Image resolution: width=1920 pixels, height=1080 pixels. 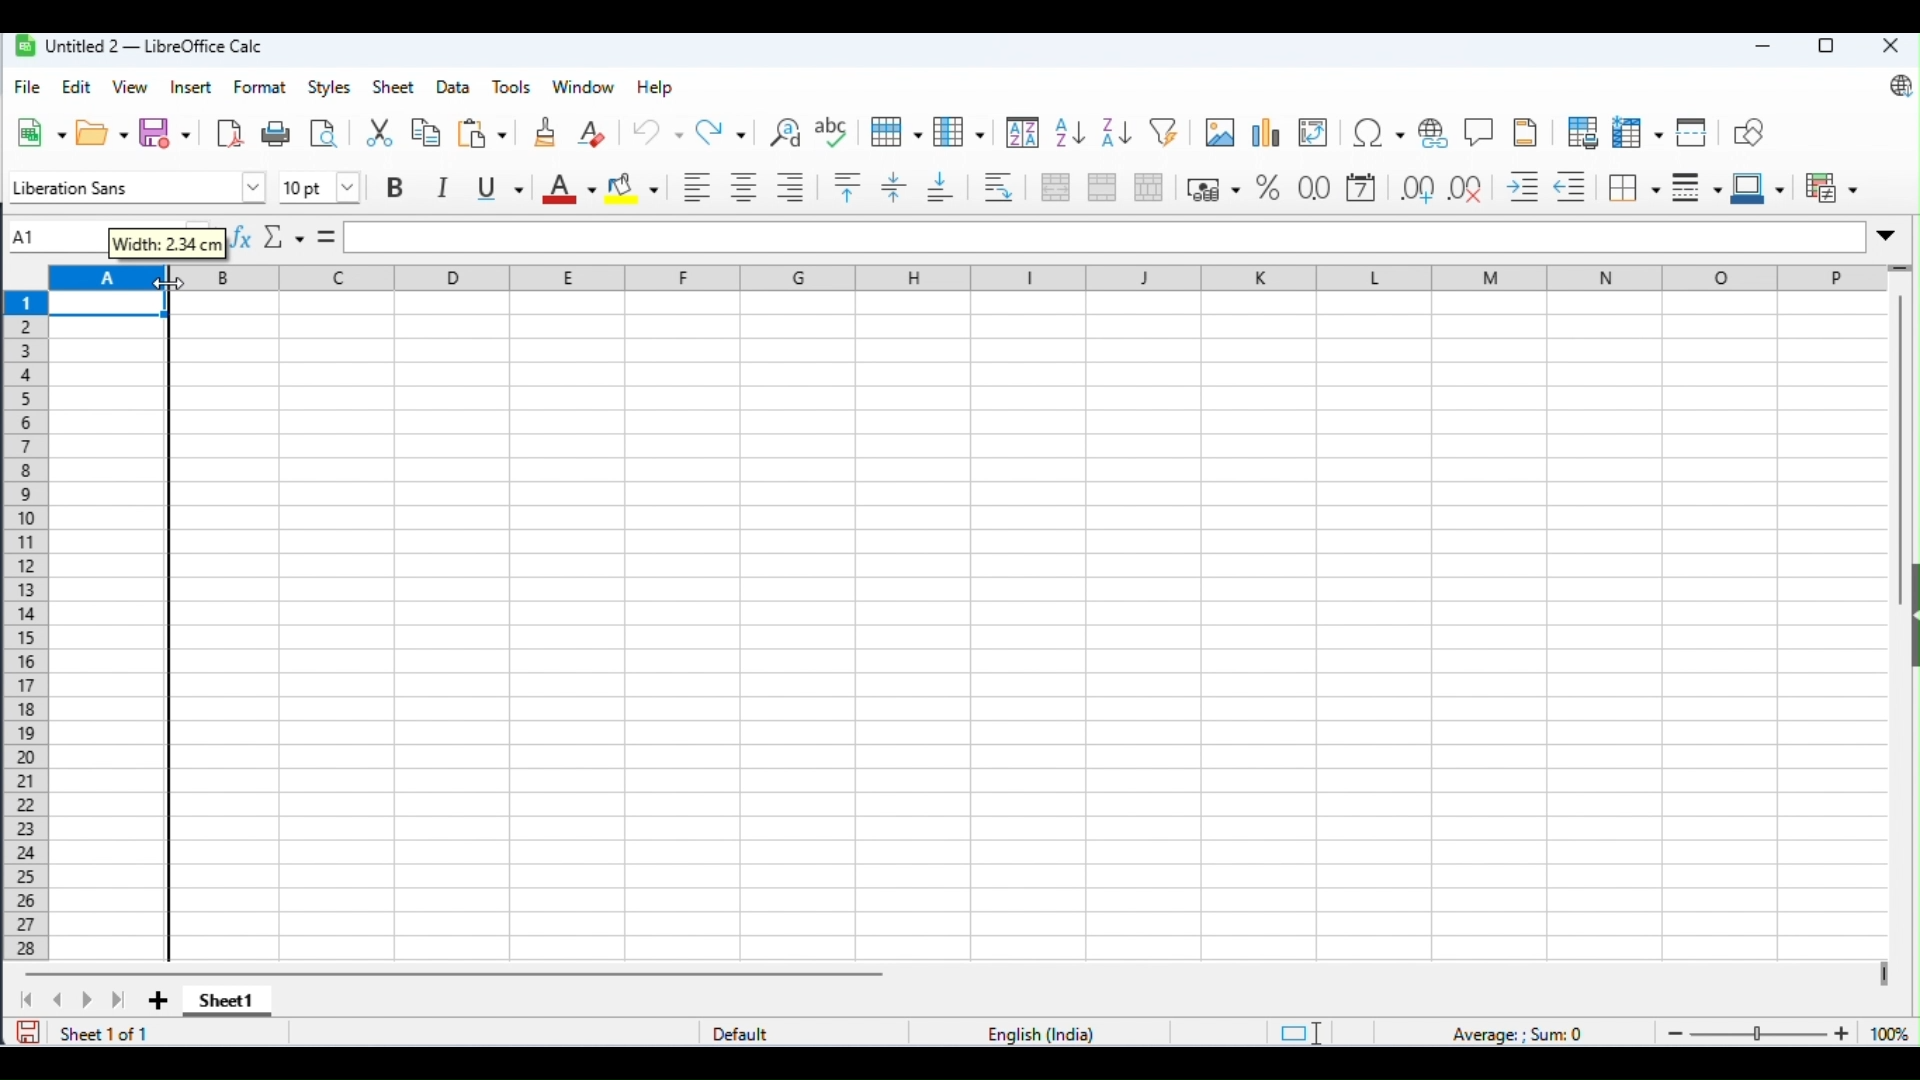 I want to click on decrease indent, so click(x=1576, y=187).